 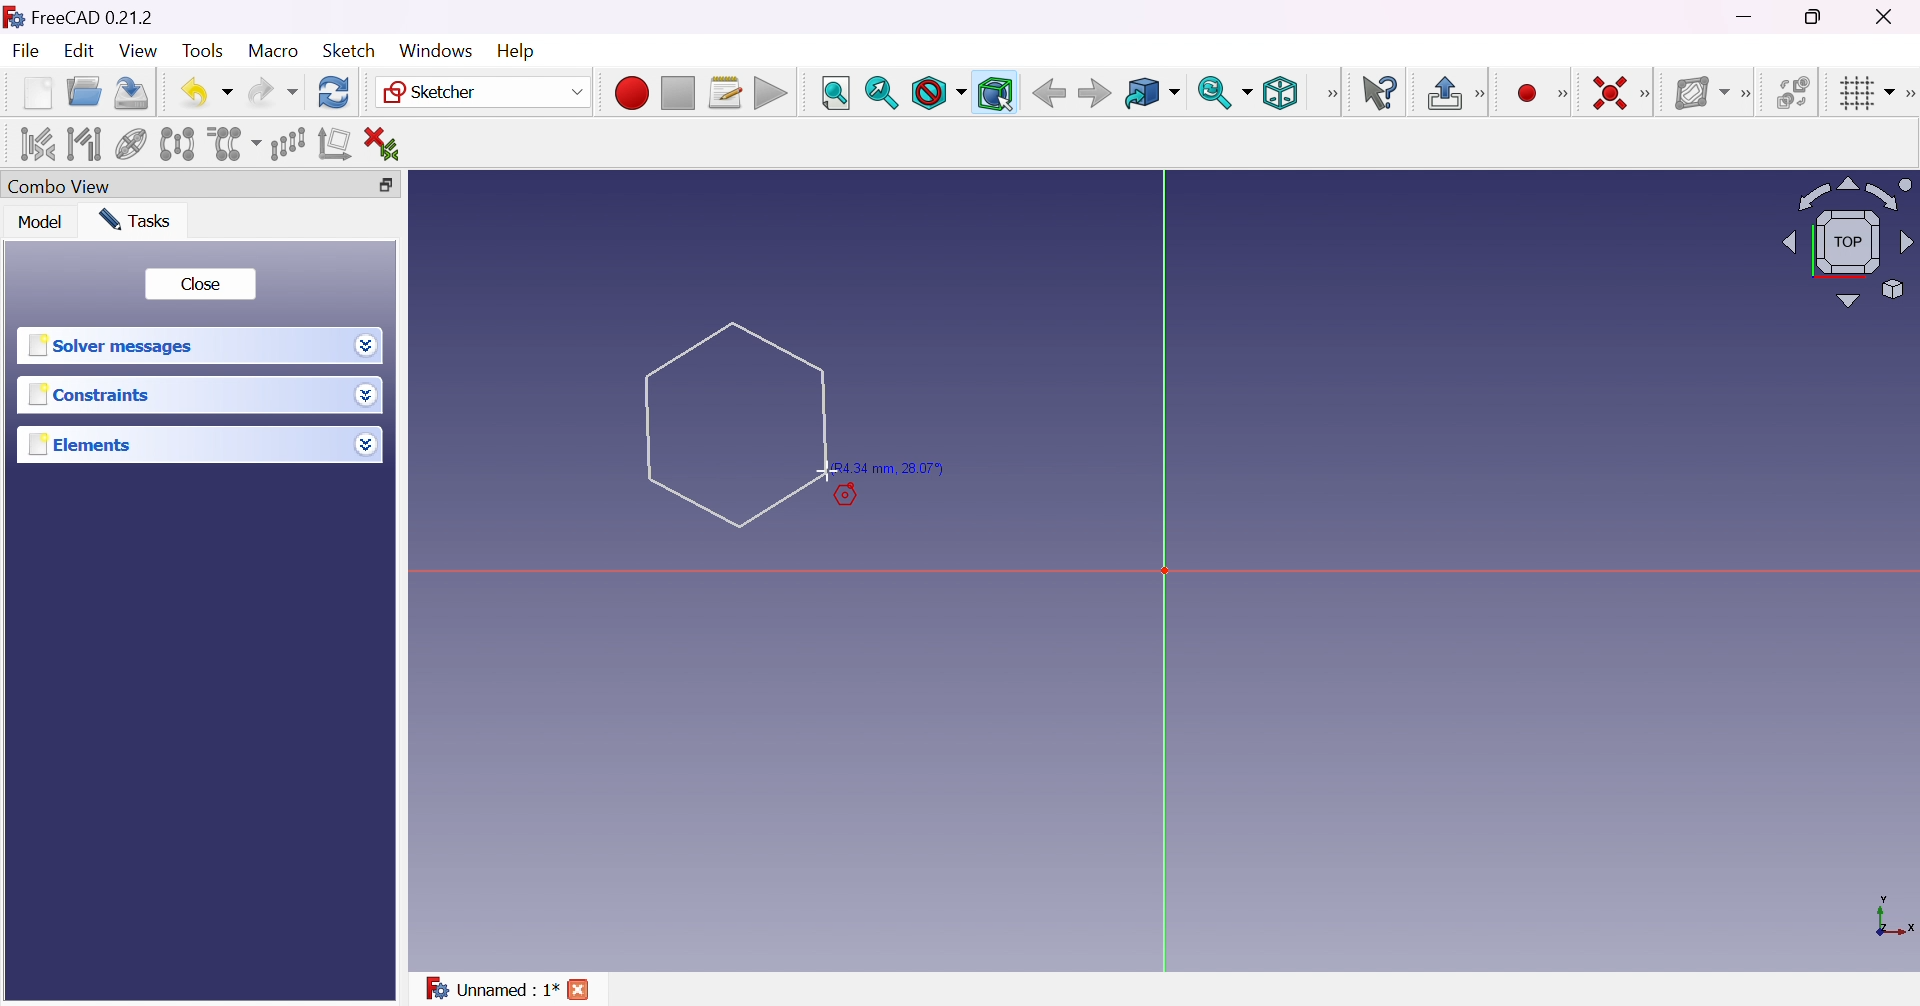 What do you see at coordinates (274, 51) in the screenshot?
I see `Macro` at bounding box center [274, 51].